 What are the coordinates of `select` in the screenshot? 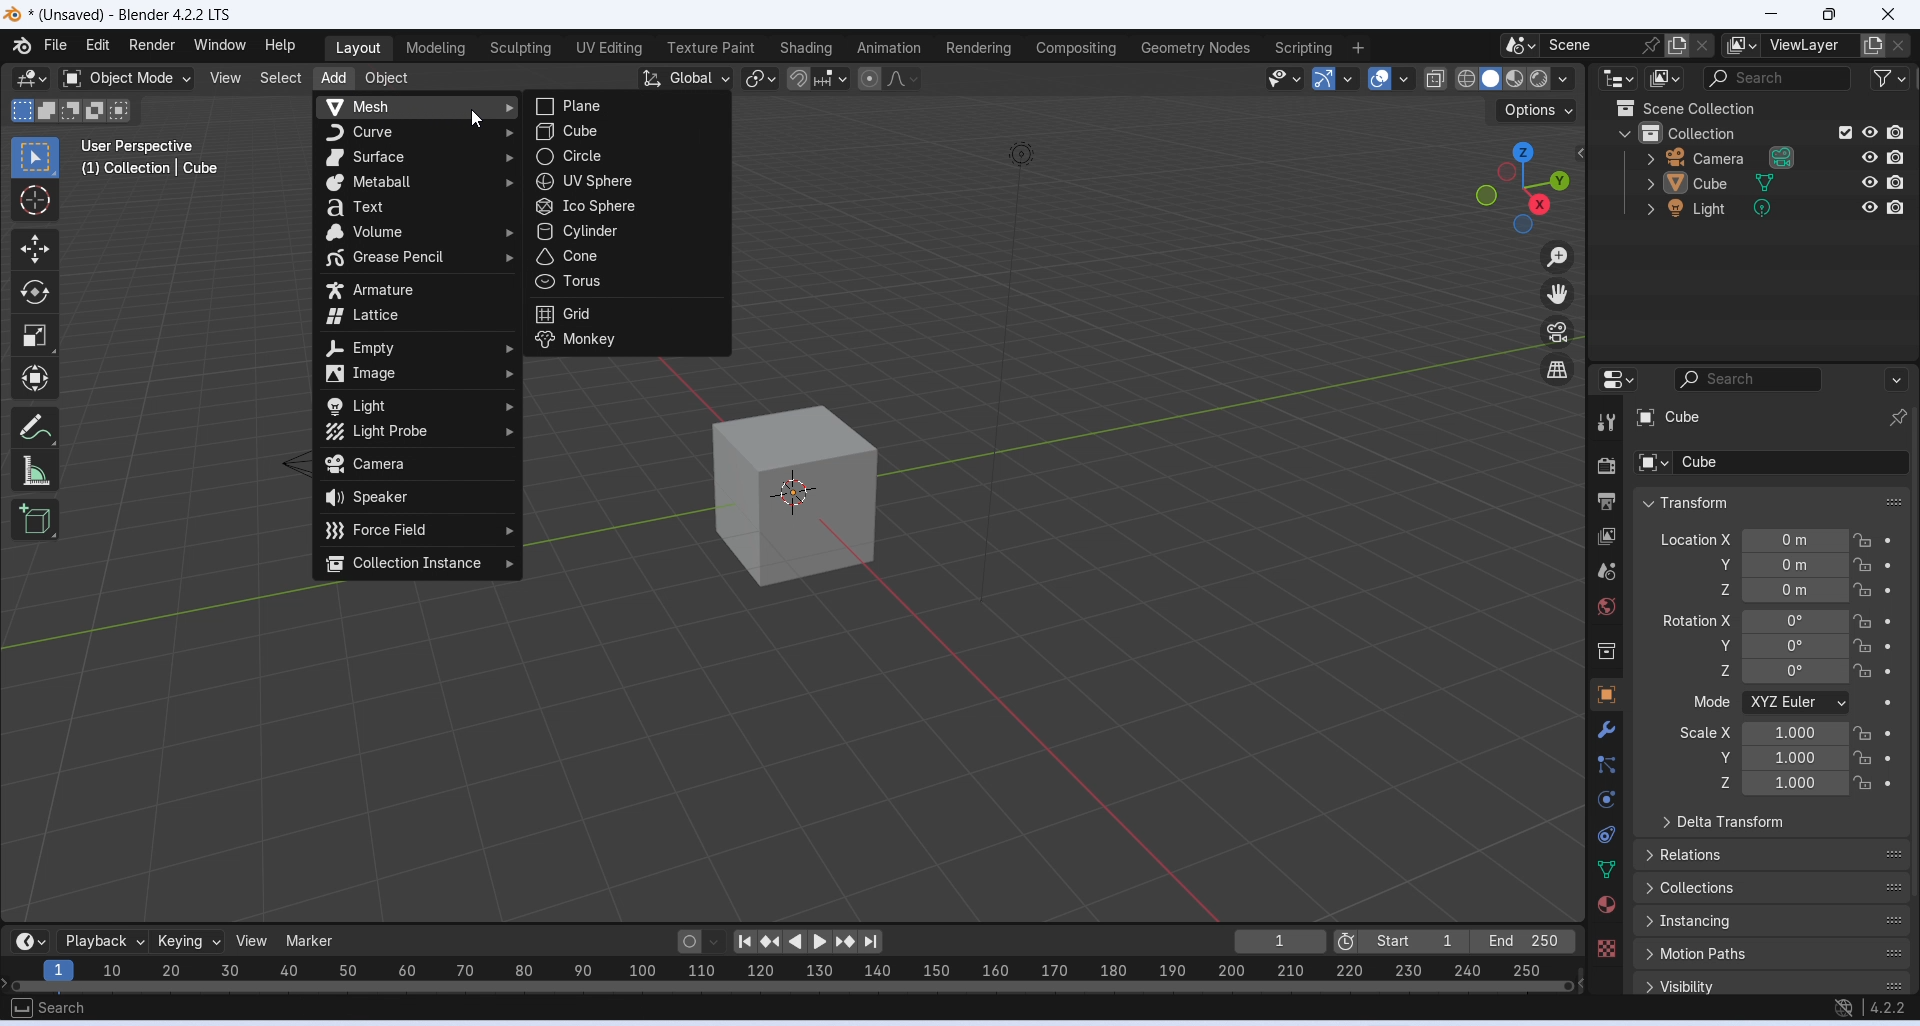 It's located at (279, 78).